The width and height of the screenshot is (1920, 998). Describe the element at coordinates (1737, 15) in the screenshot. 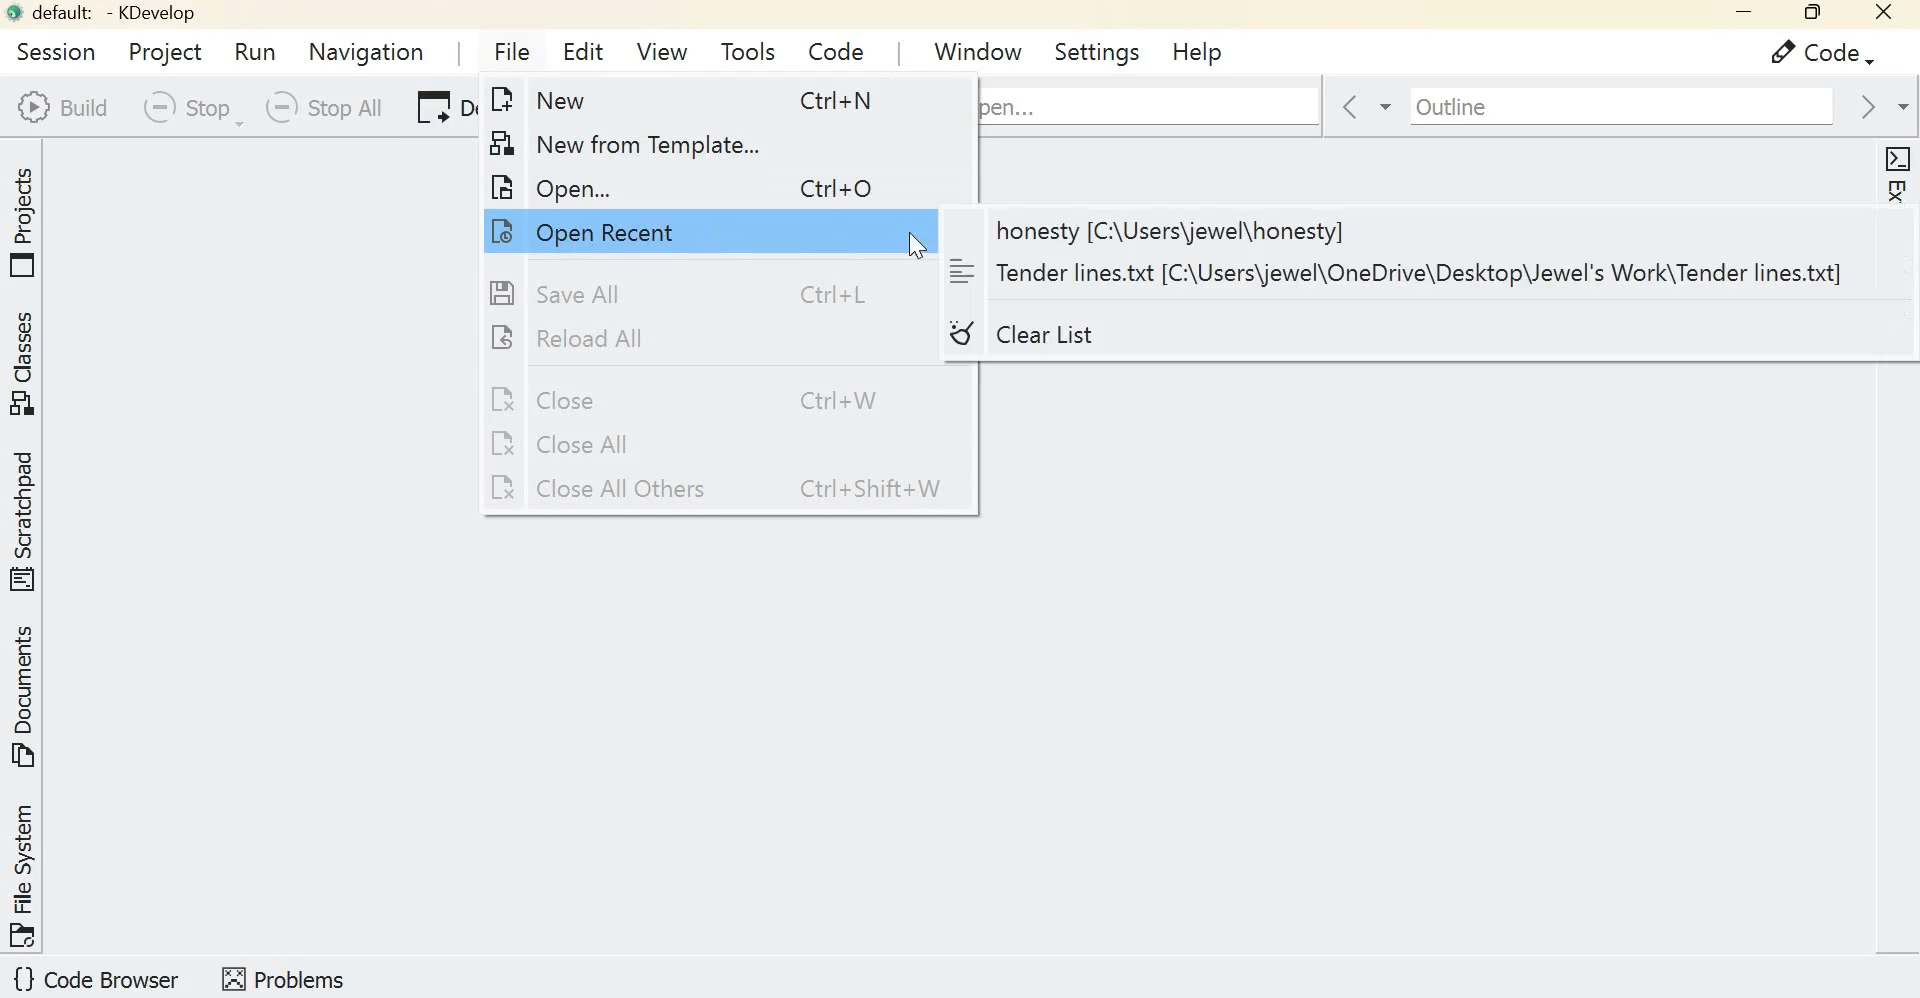

I see `Minimize` at that location.